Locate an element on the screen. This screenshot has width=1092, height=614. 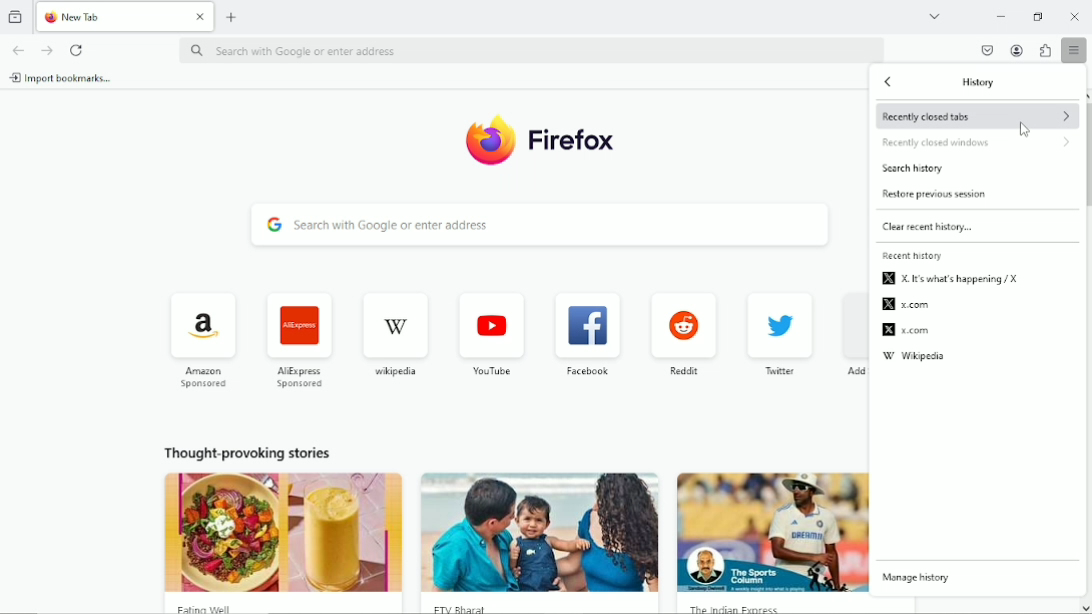
search with Google or enter address is located at coordinates (532, 53).